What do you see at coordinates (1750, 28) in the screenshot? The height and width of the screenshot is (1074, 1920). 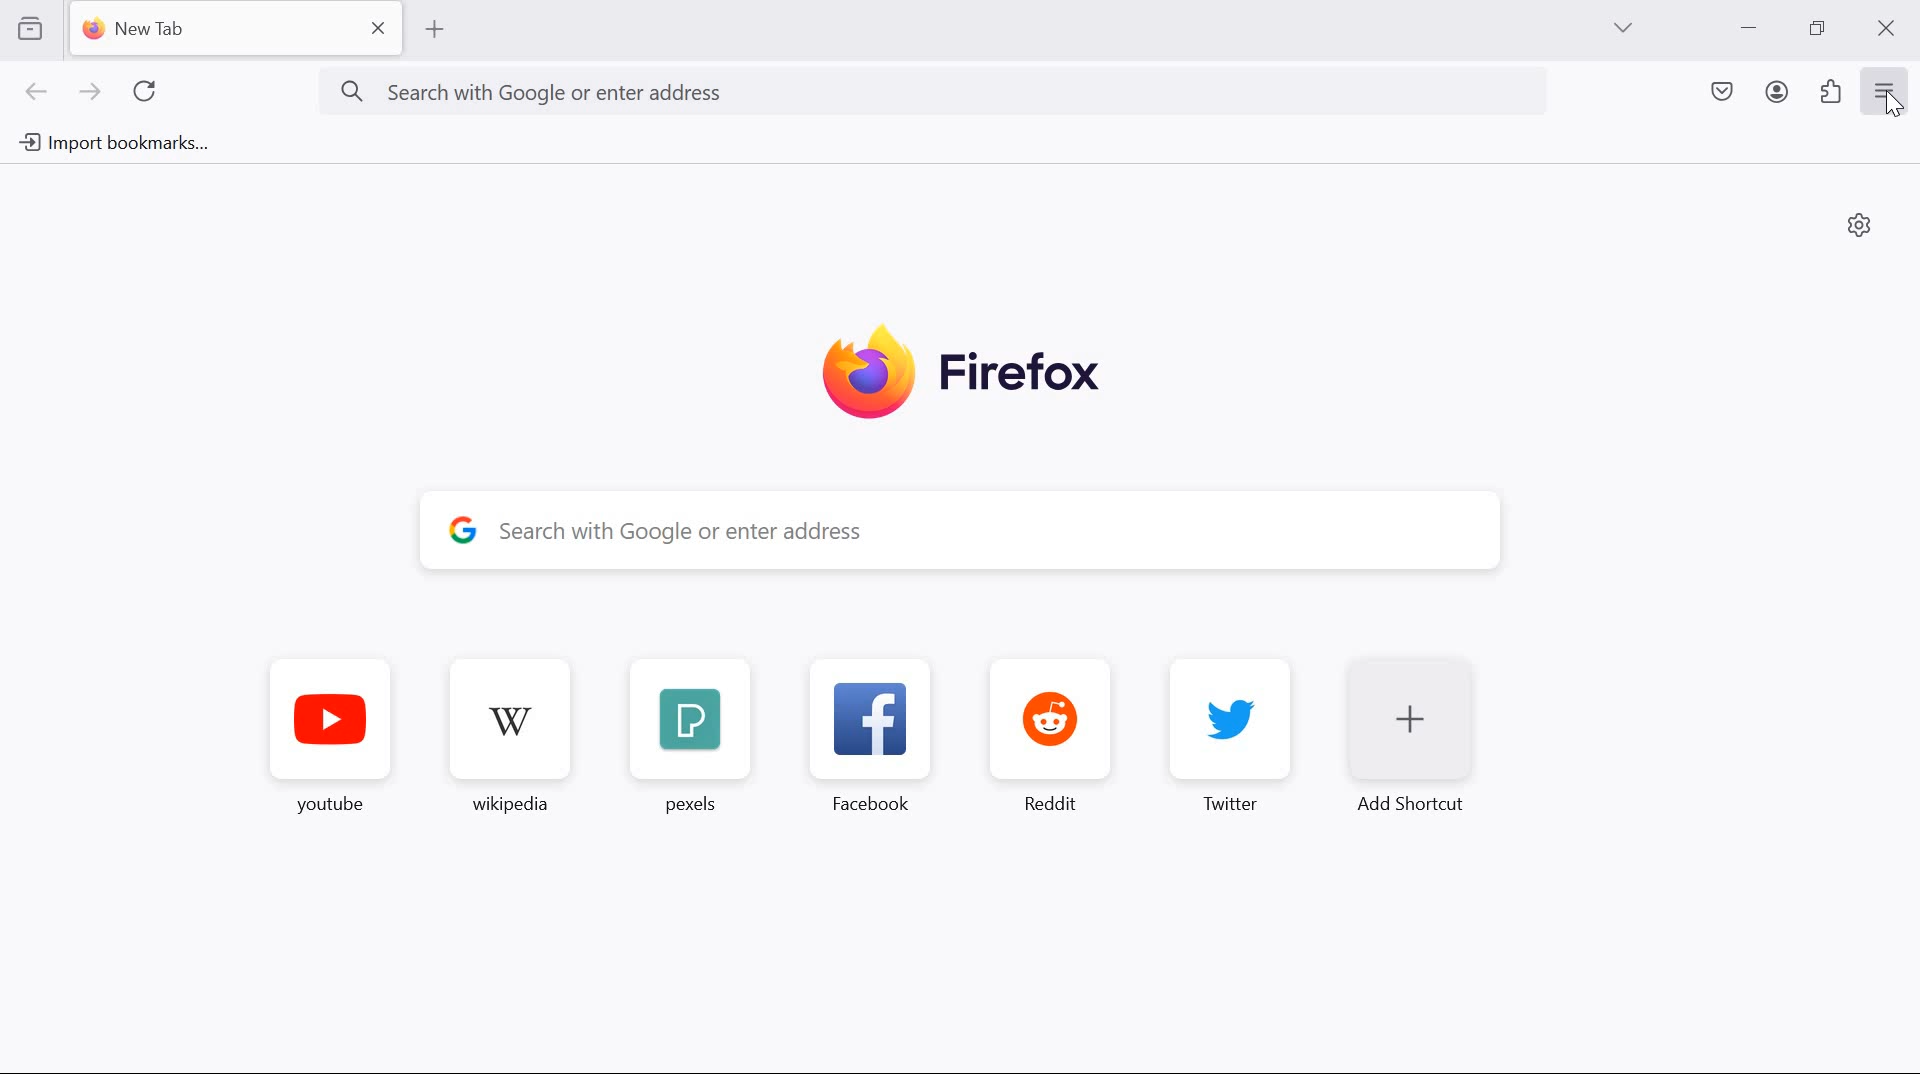 I see `minimize` at bounding box center [1750, 28].